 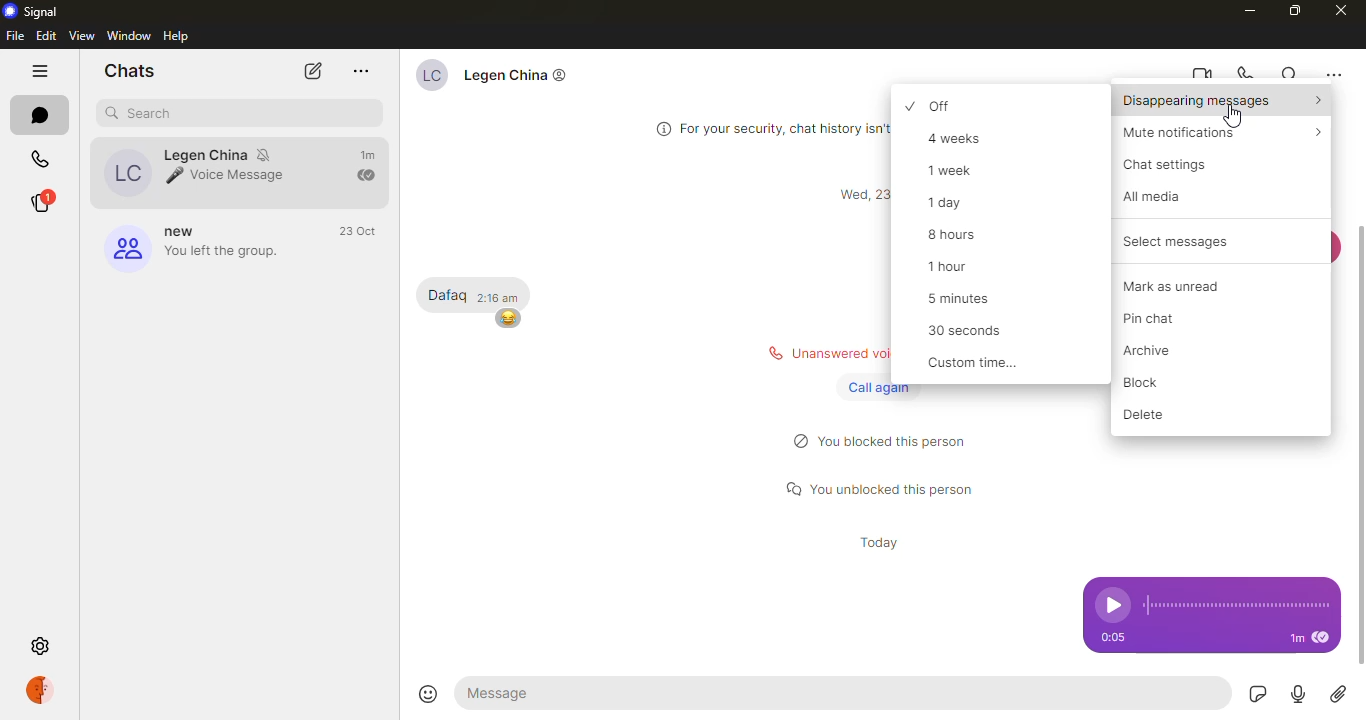 What do you see at coordinates (952, 266) in the screenshot?
I see `1 hour` at bounding box center [952, 266].